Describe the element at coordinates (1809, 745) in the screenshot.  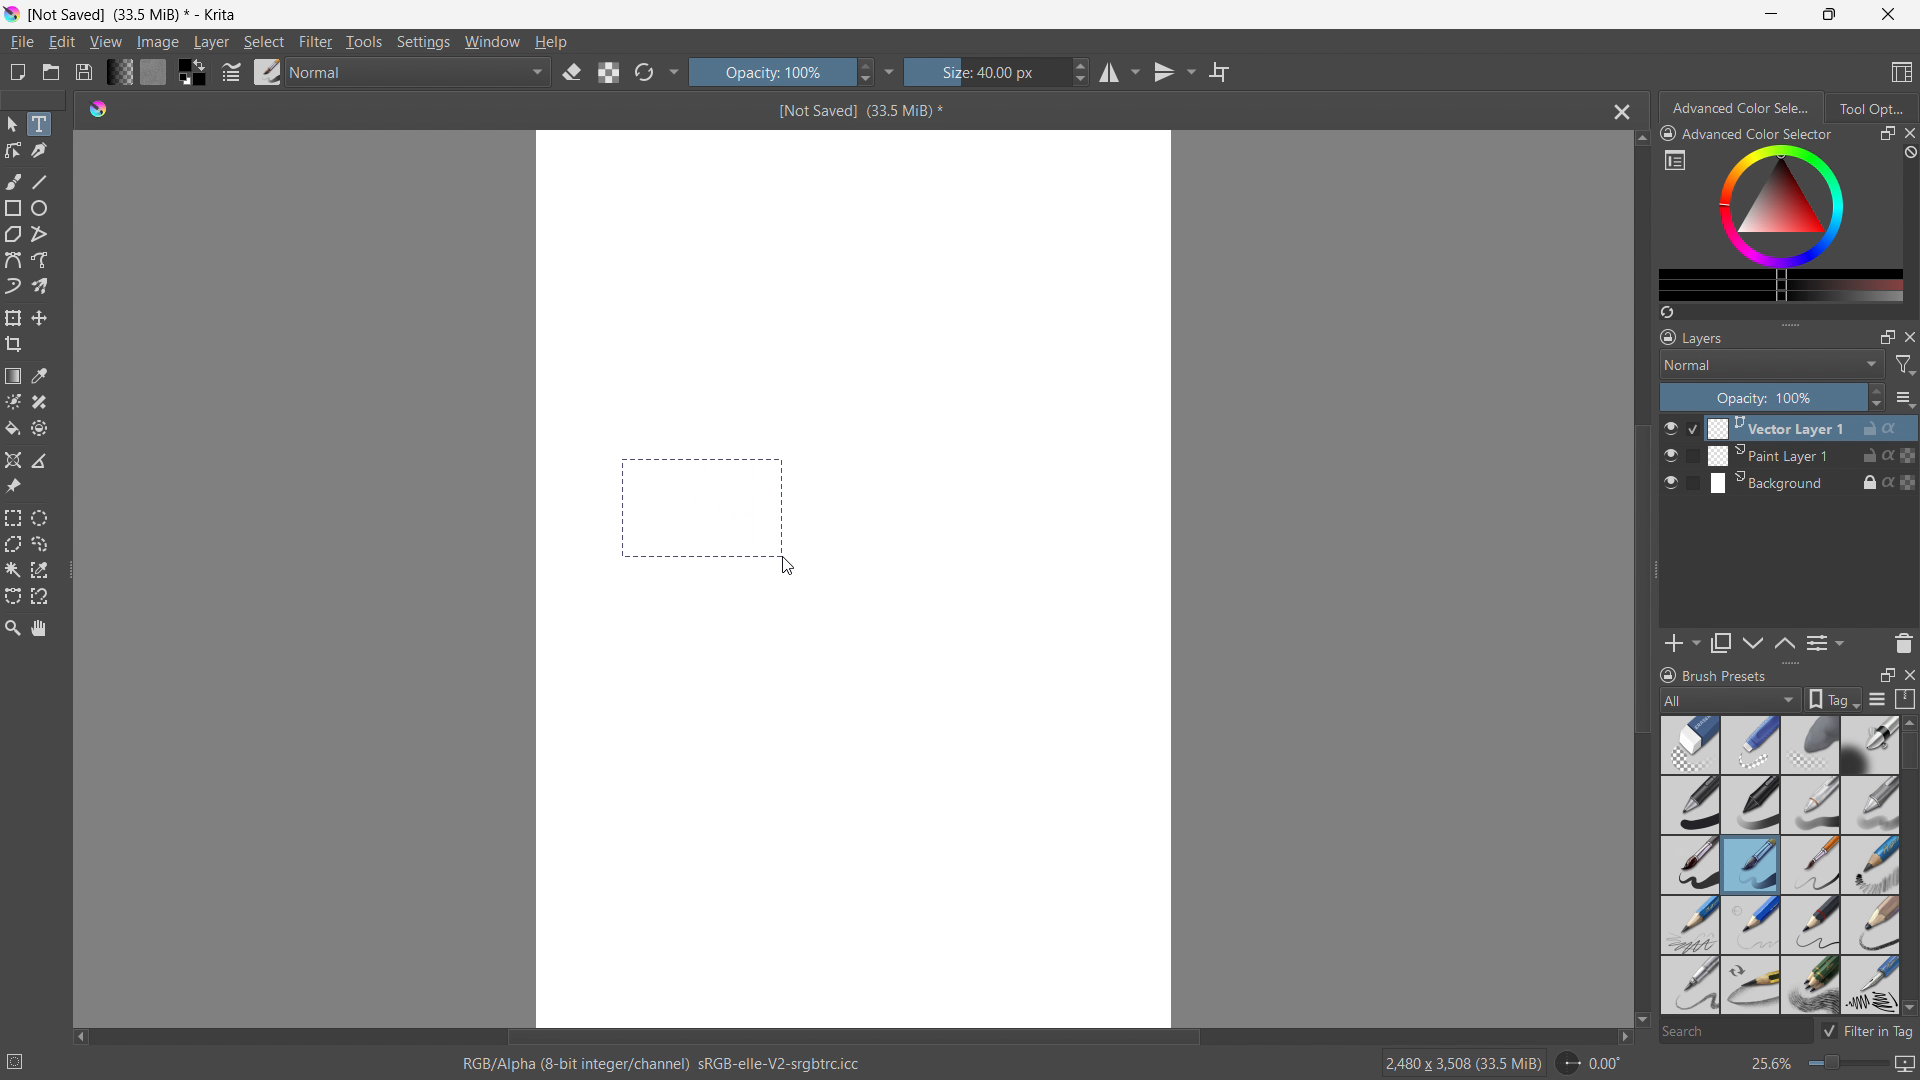
I see `blur` at that location.